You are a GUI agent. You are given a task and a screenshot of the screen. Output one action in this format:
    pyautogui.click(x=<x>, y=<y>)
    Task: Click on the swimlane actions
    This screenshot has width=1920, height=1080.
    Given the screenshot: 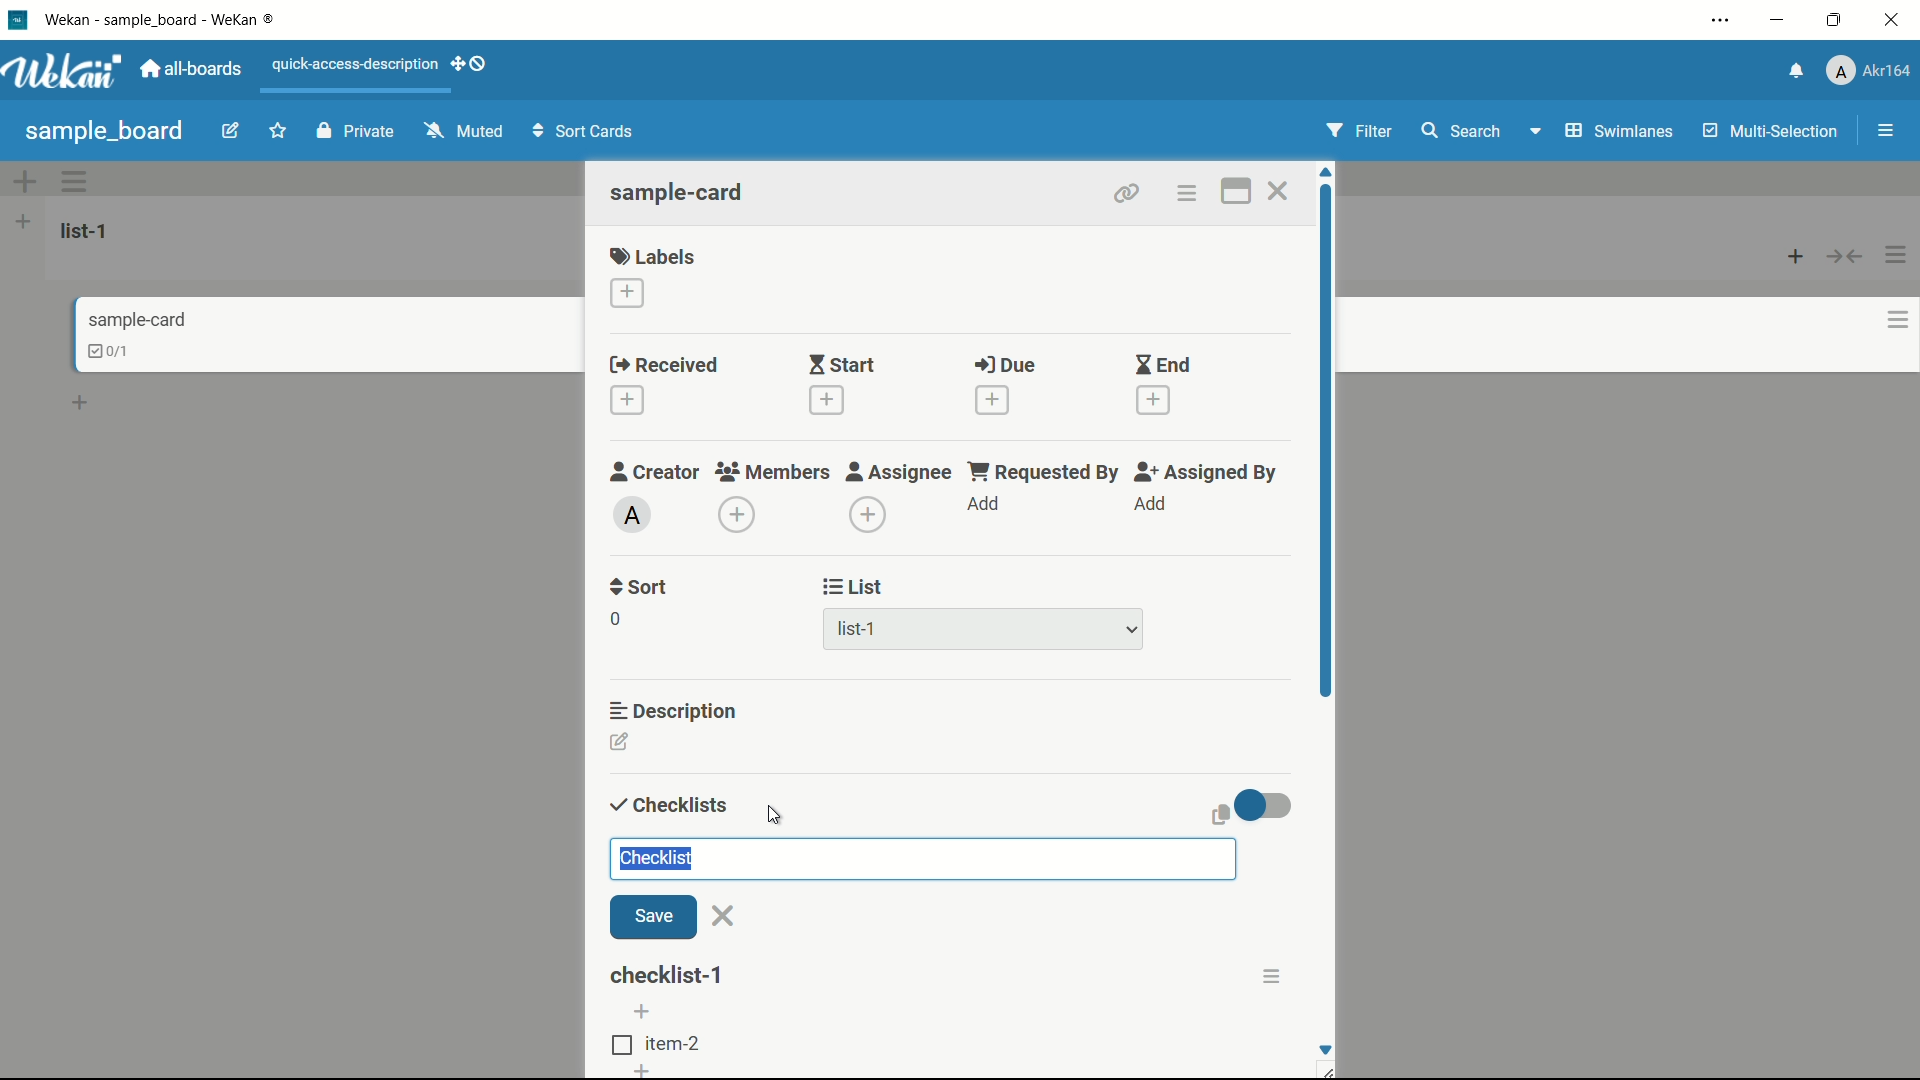 What is the action you would take?
    pyautogui.click(x=76, y=181)
    